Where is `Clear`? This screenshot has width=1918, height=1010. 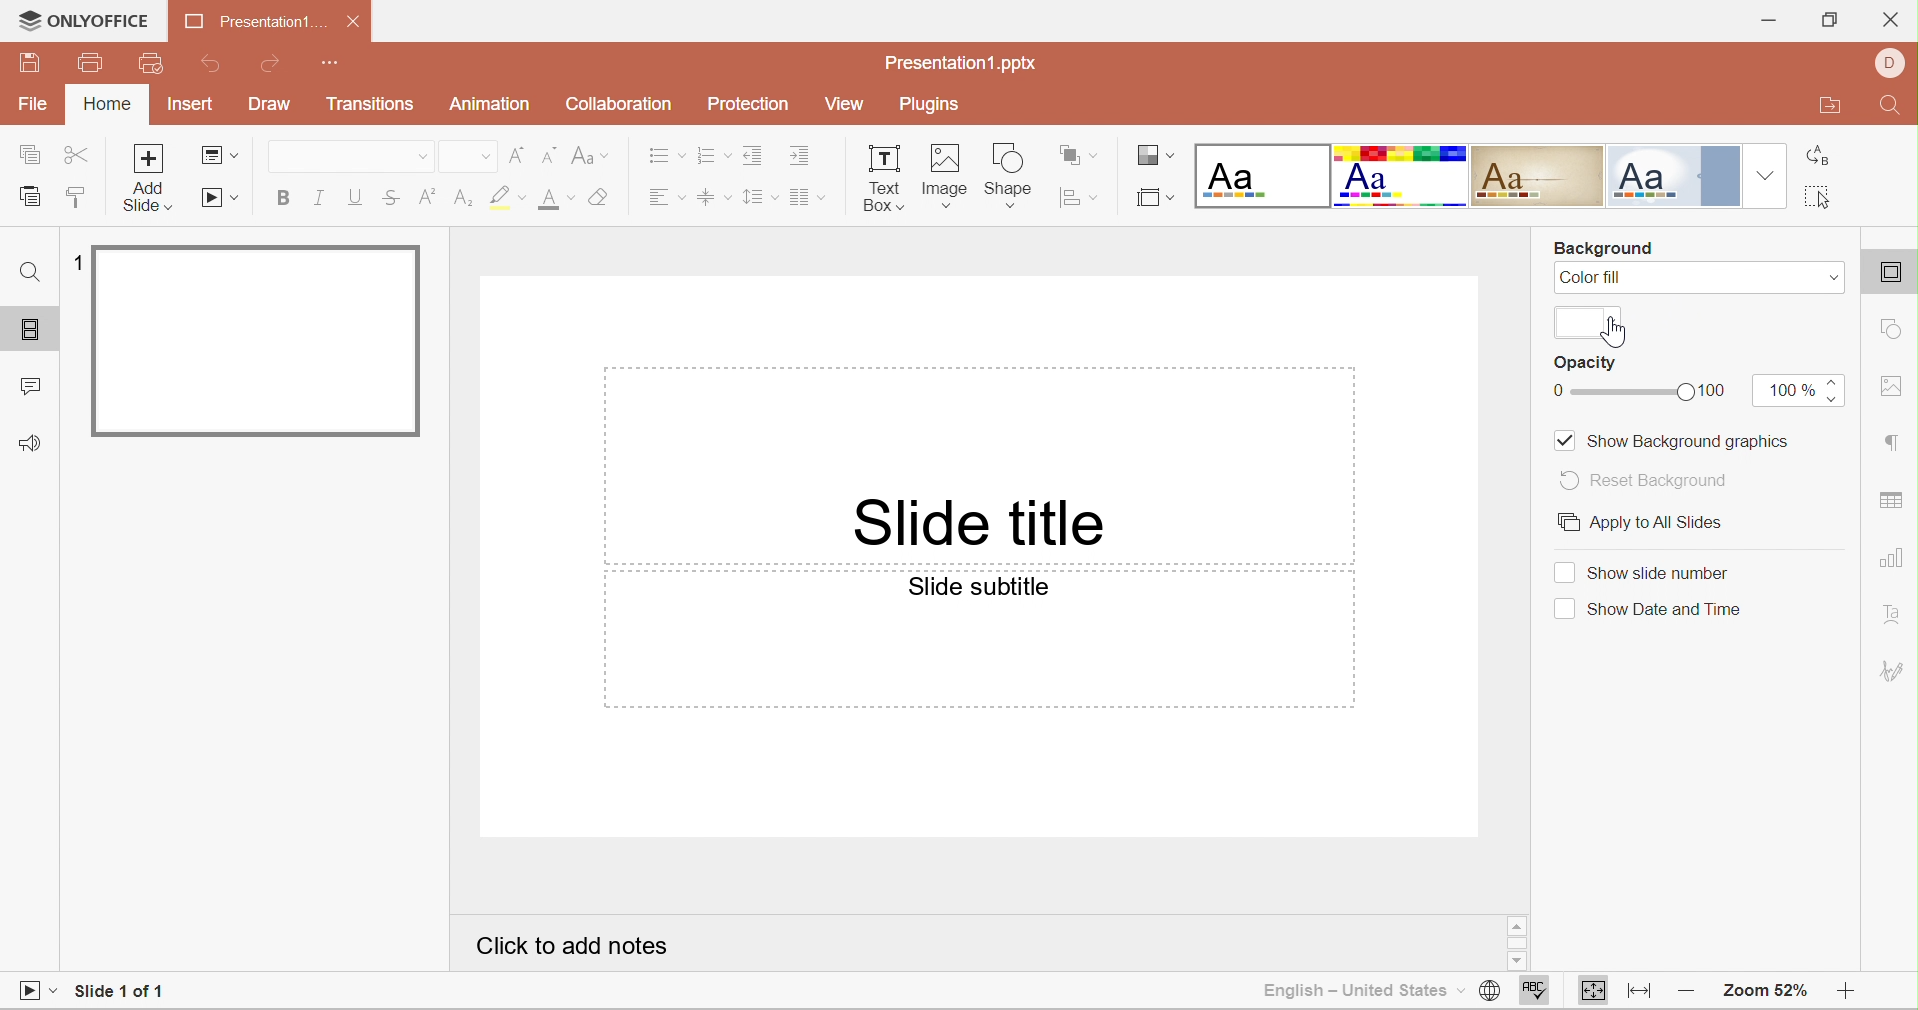 Clear is located at coordinates (600, 199).